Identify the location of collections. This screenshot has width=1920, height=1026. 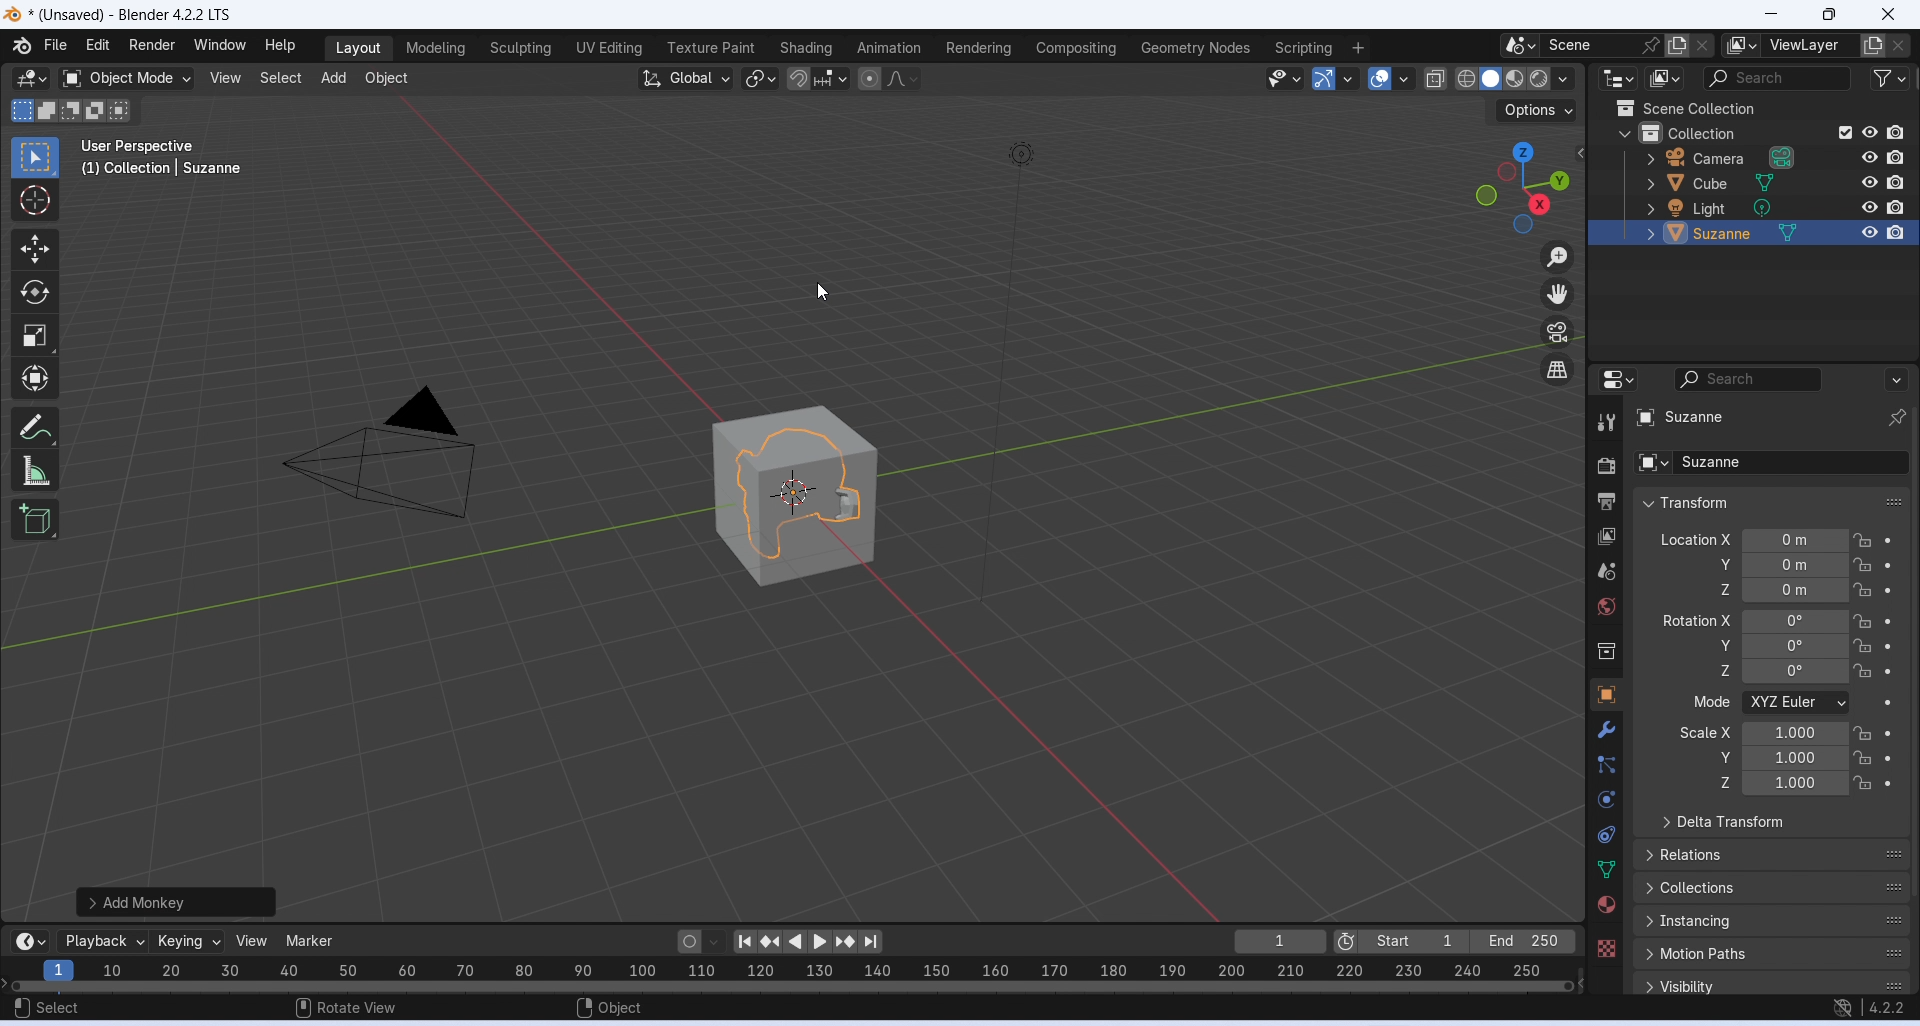
(1772, 889).